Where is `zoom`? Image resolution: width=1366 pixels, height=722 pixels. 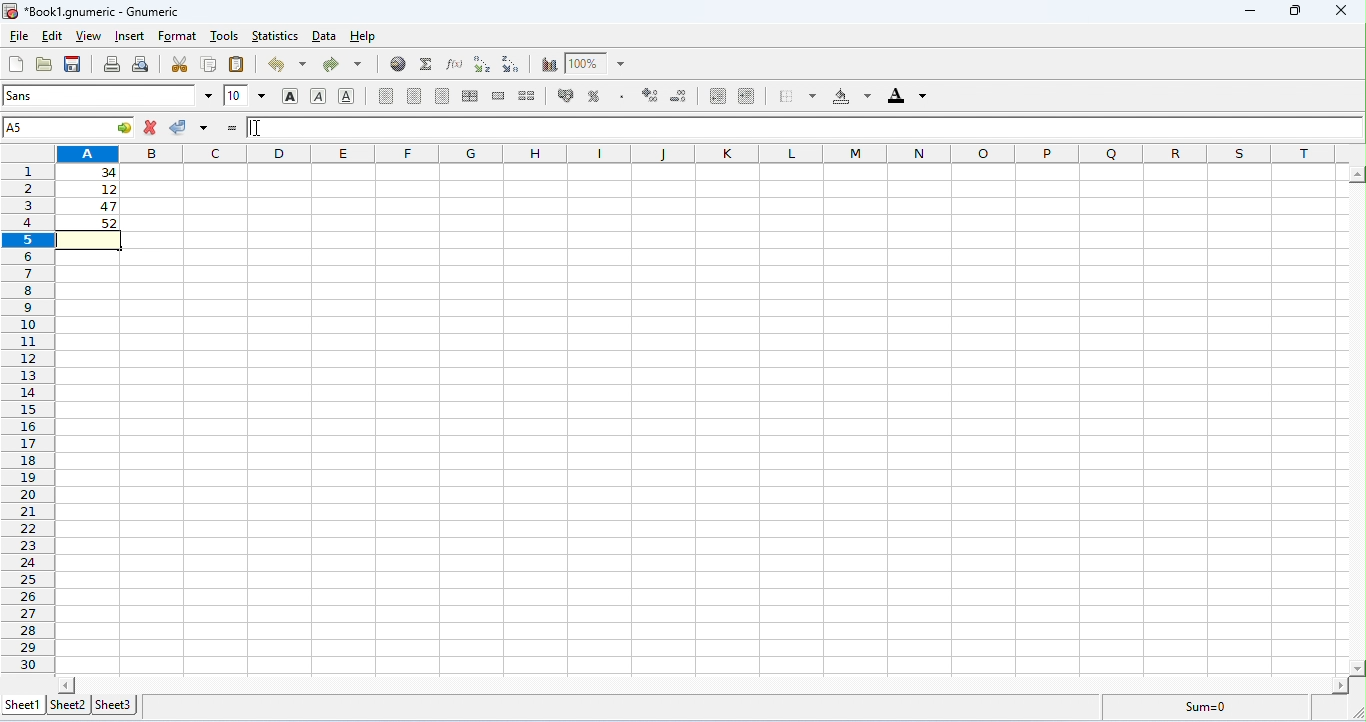
zoom is located at coordinates (595, 62).